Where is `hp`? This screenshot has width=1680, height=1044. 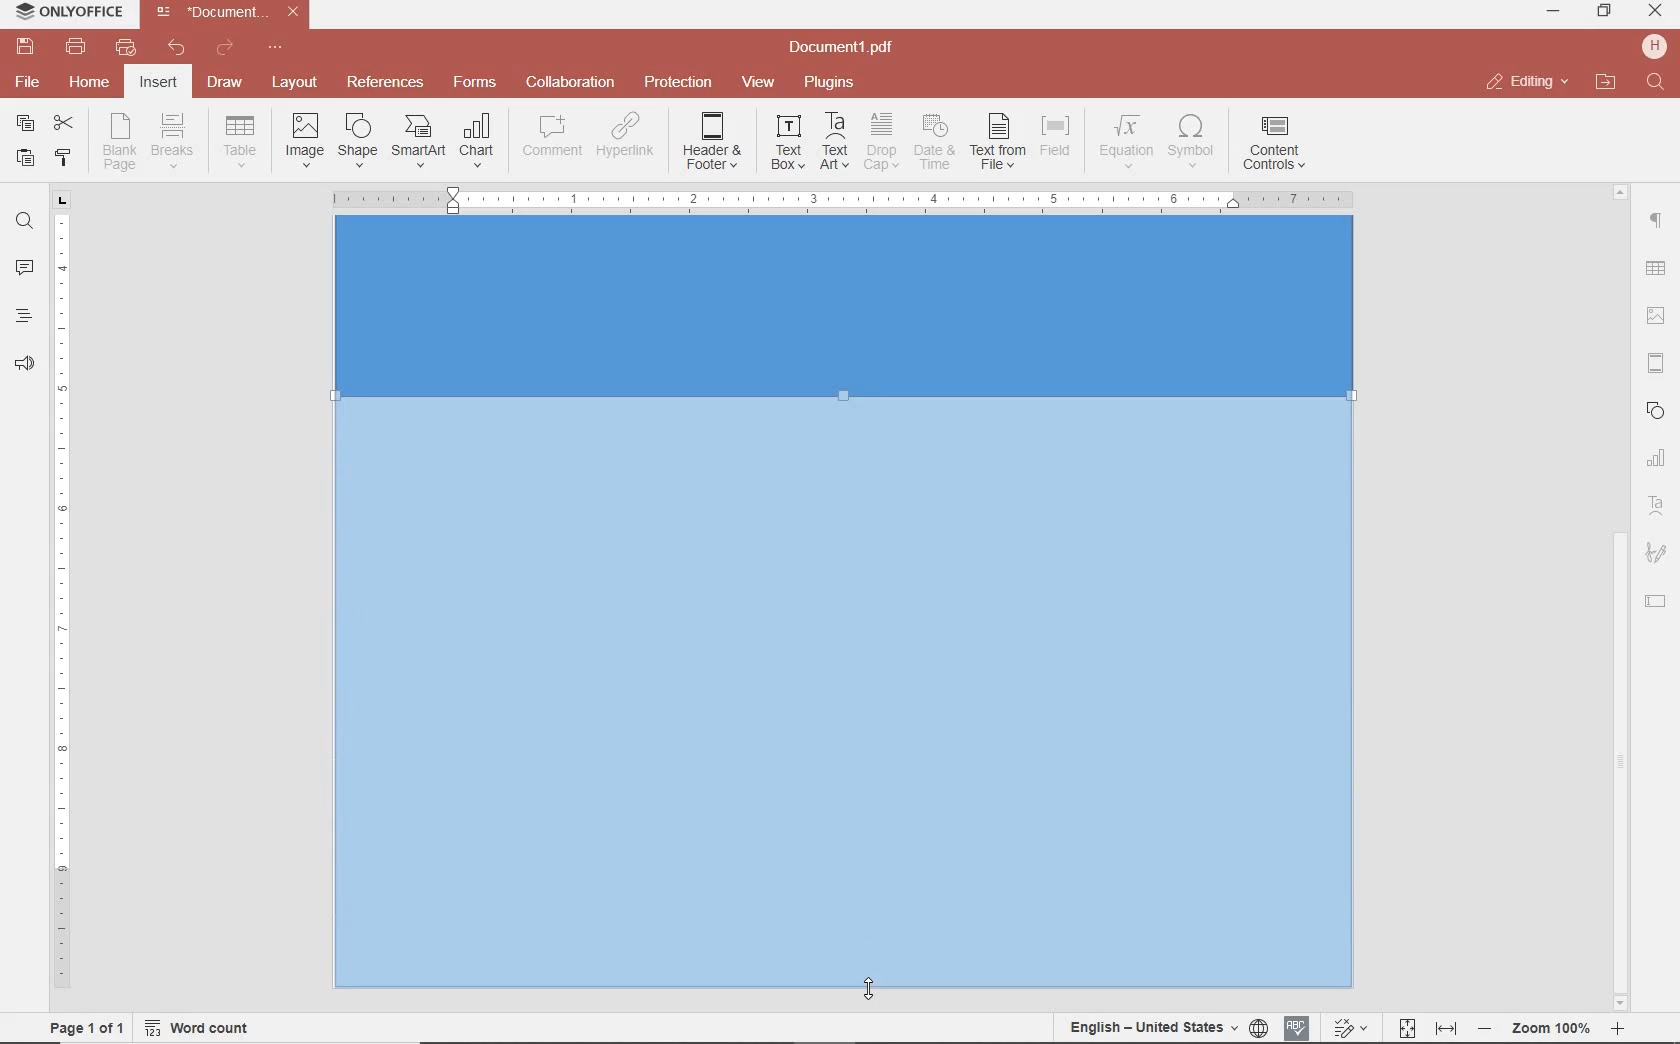
hp is located at coordinates (1658, 46).